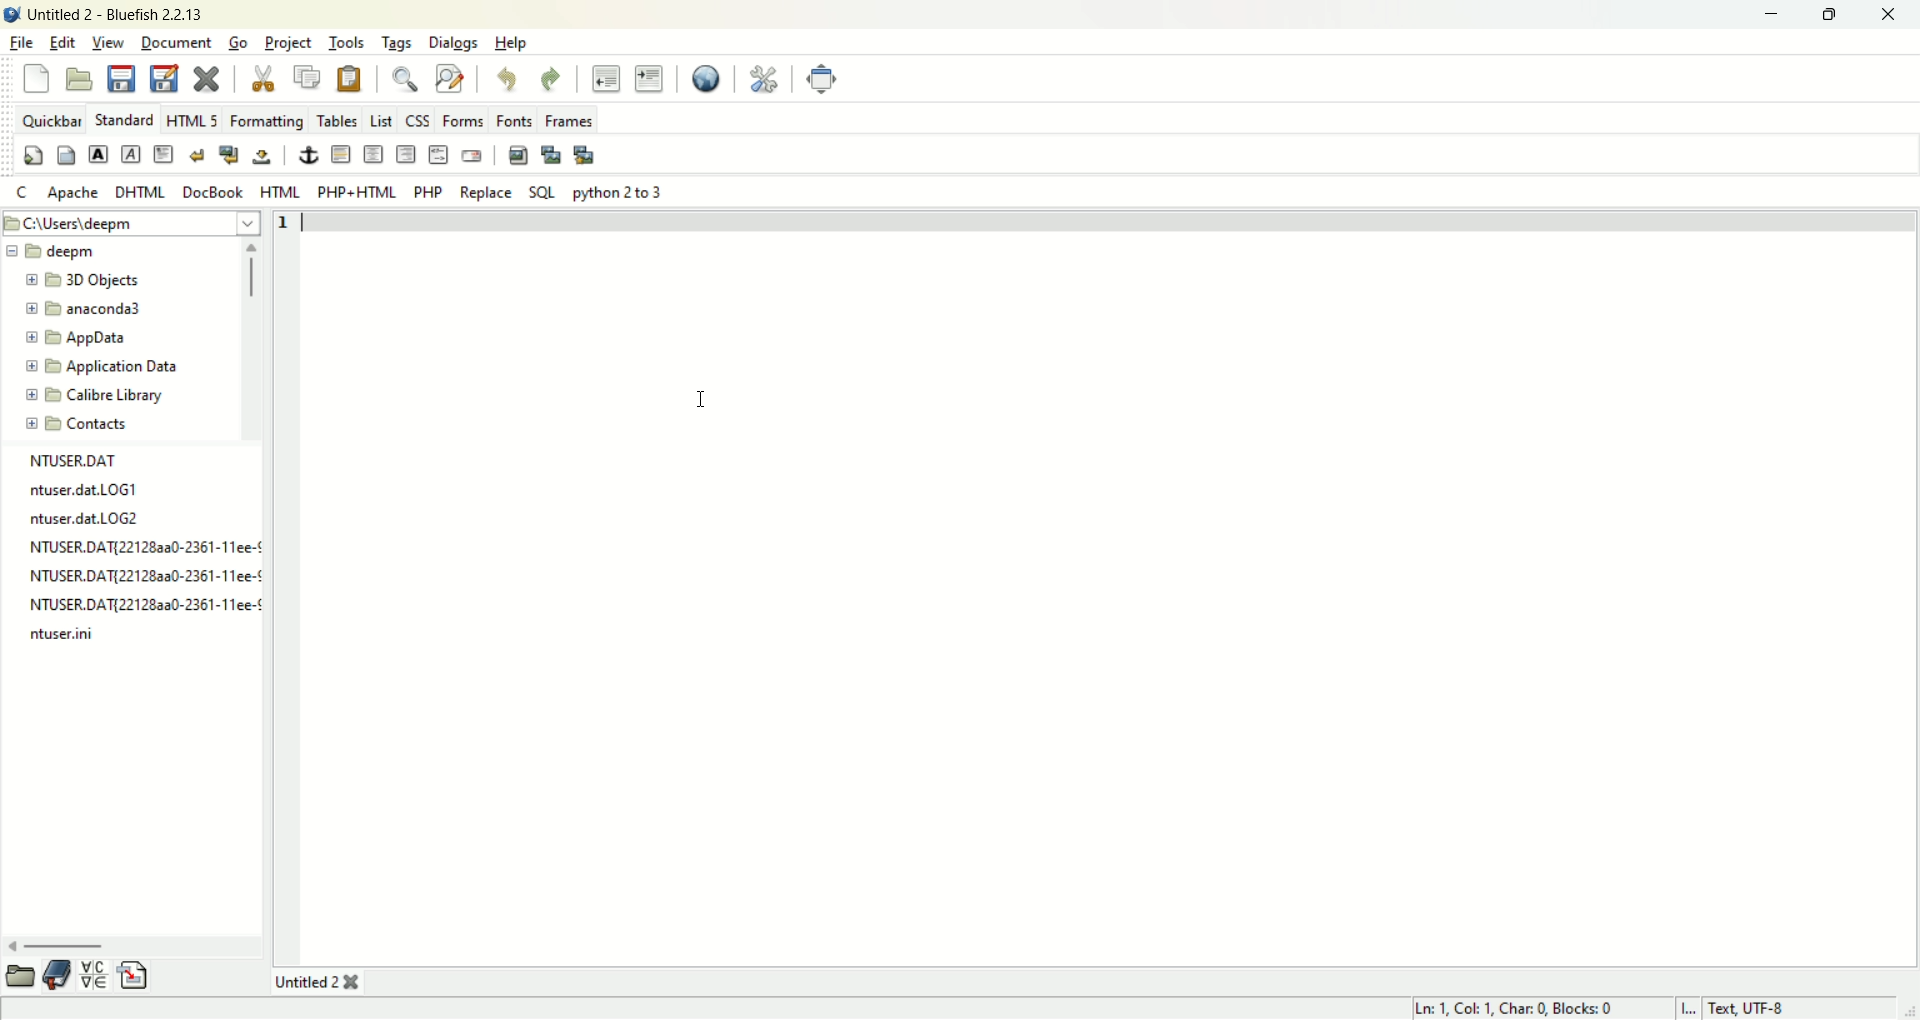 The image size is (1920, 1020). Describe the element at coordinates (65, 155) in the screenshot. I see `body` at that location.